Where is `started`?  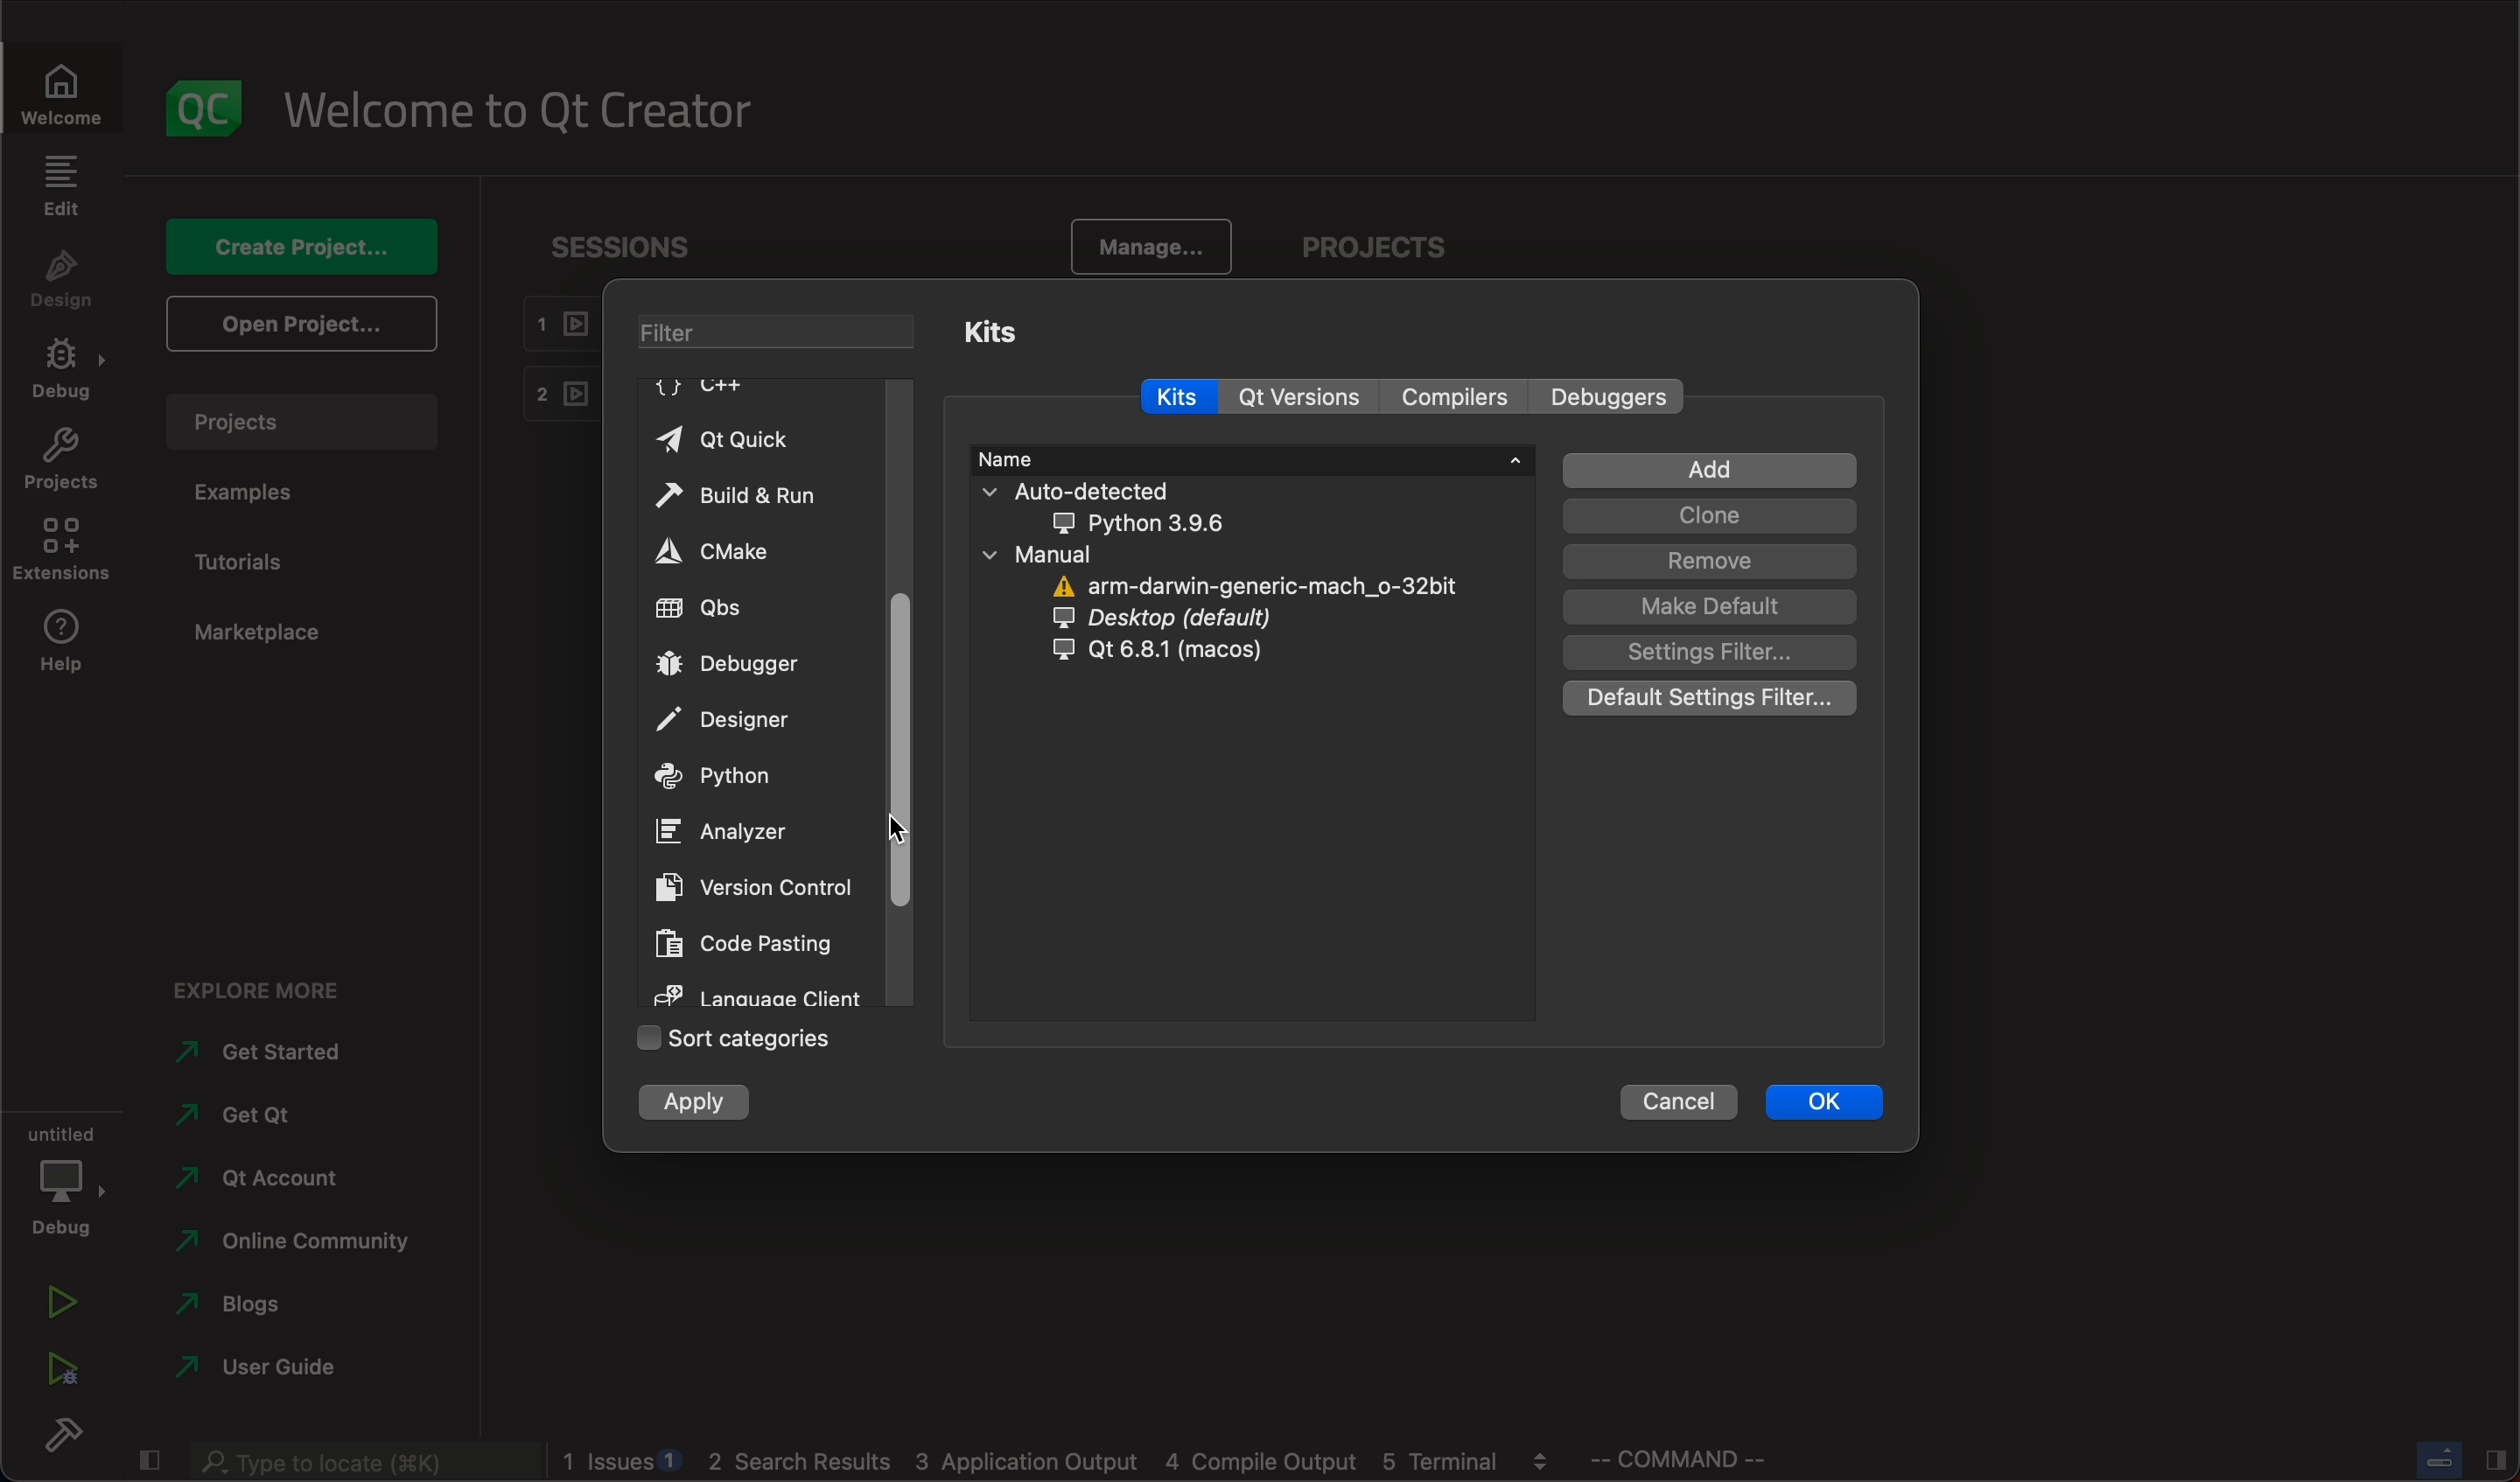 started is located at coordinates (272, 1056).